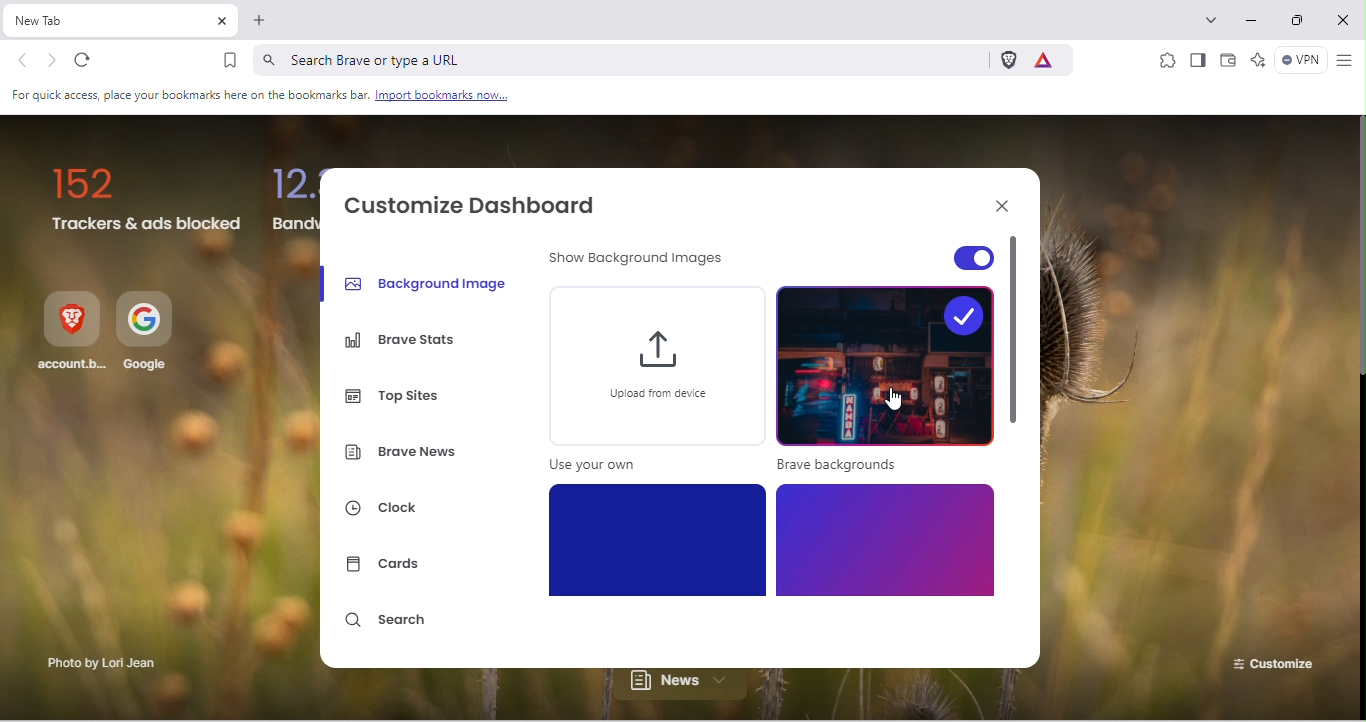 The image size is (1366, 722). Describe the element at coordinates (71, 334) in the screenshot. I see `account b...` at that location.